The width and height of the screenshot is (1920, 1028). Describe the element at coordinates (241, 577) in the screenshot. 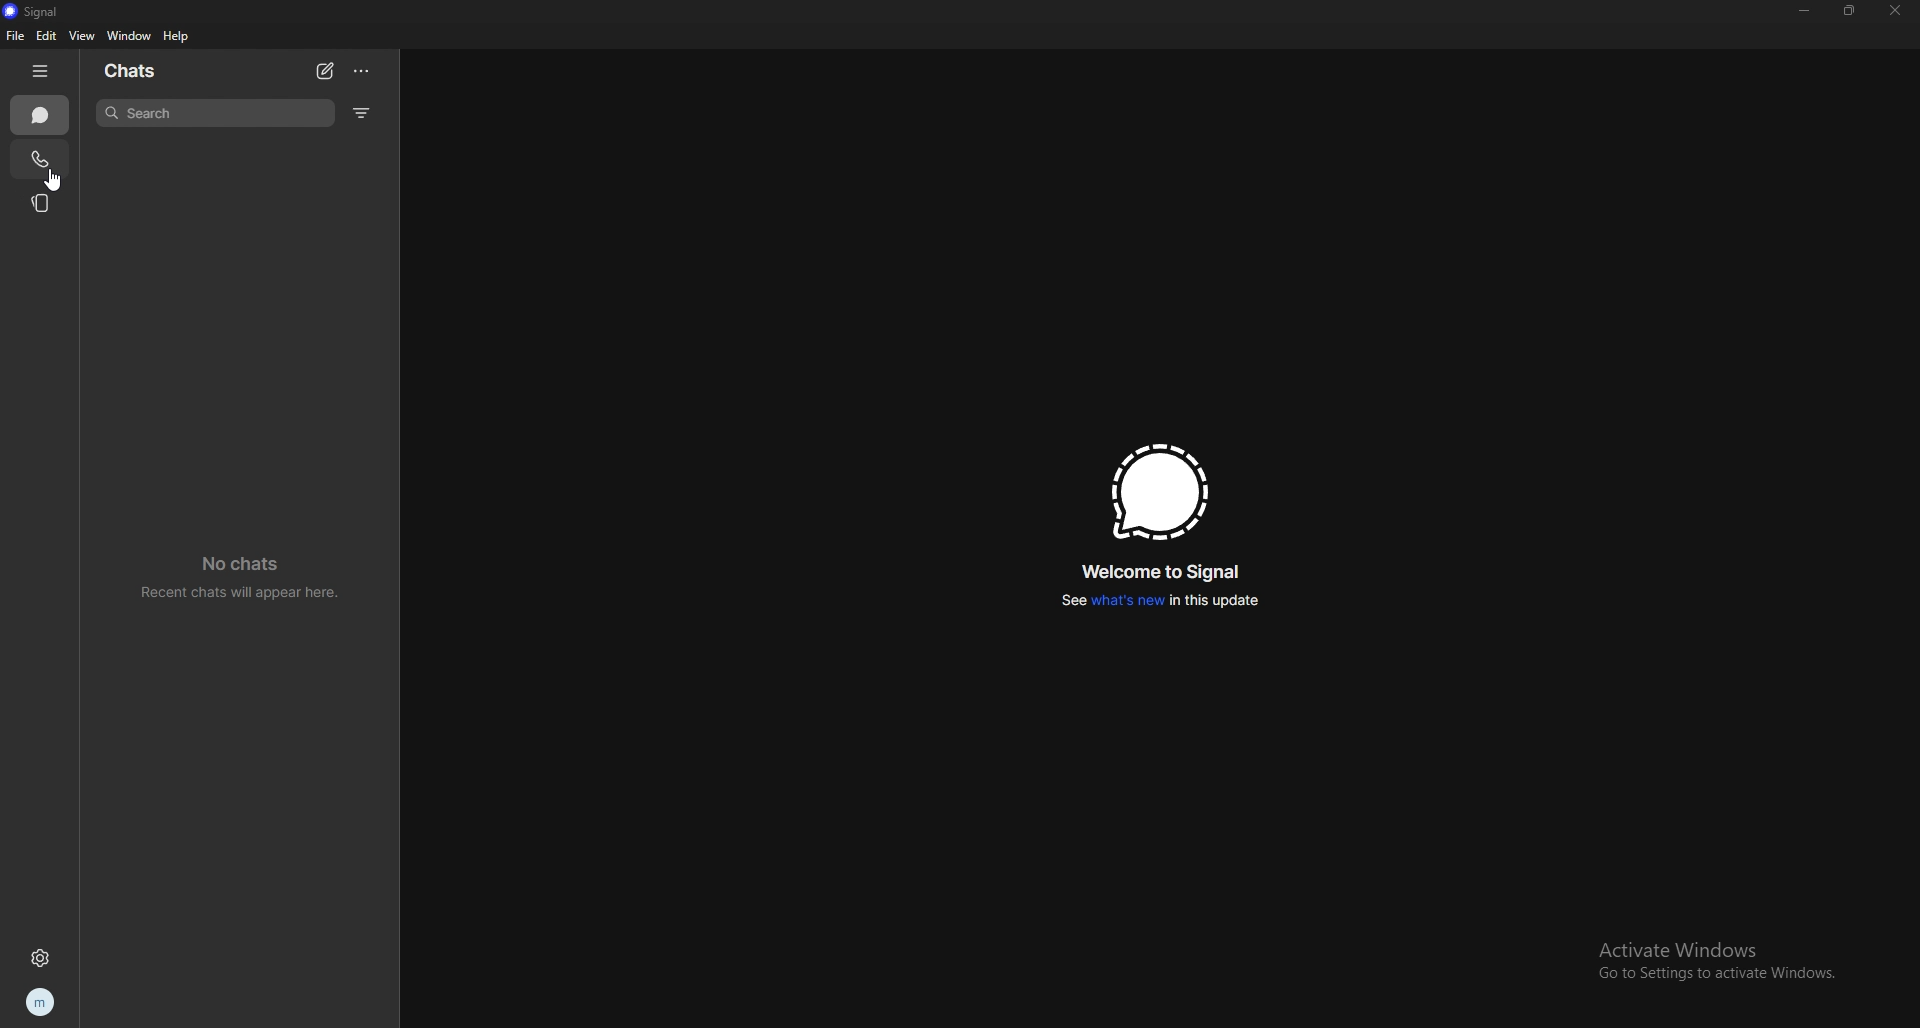

I see `no chats recent chats will appear here` at that location.